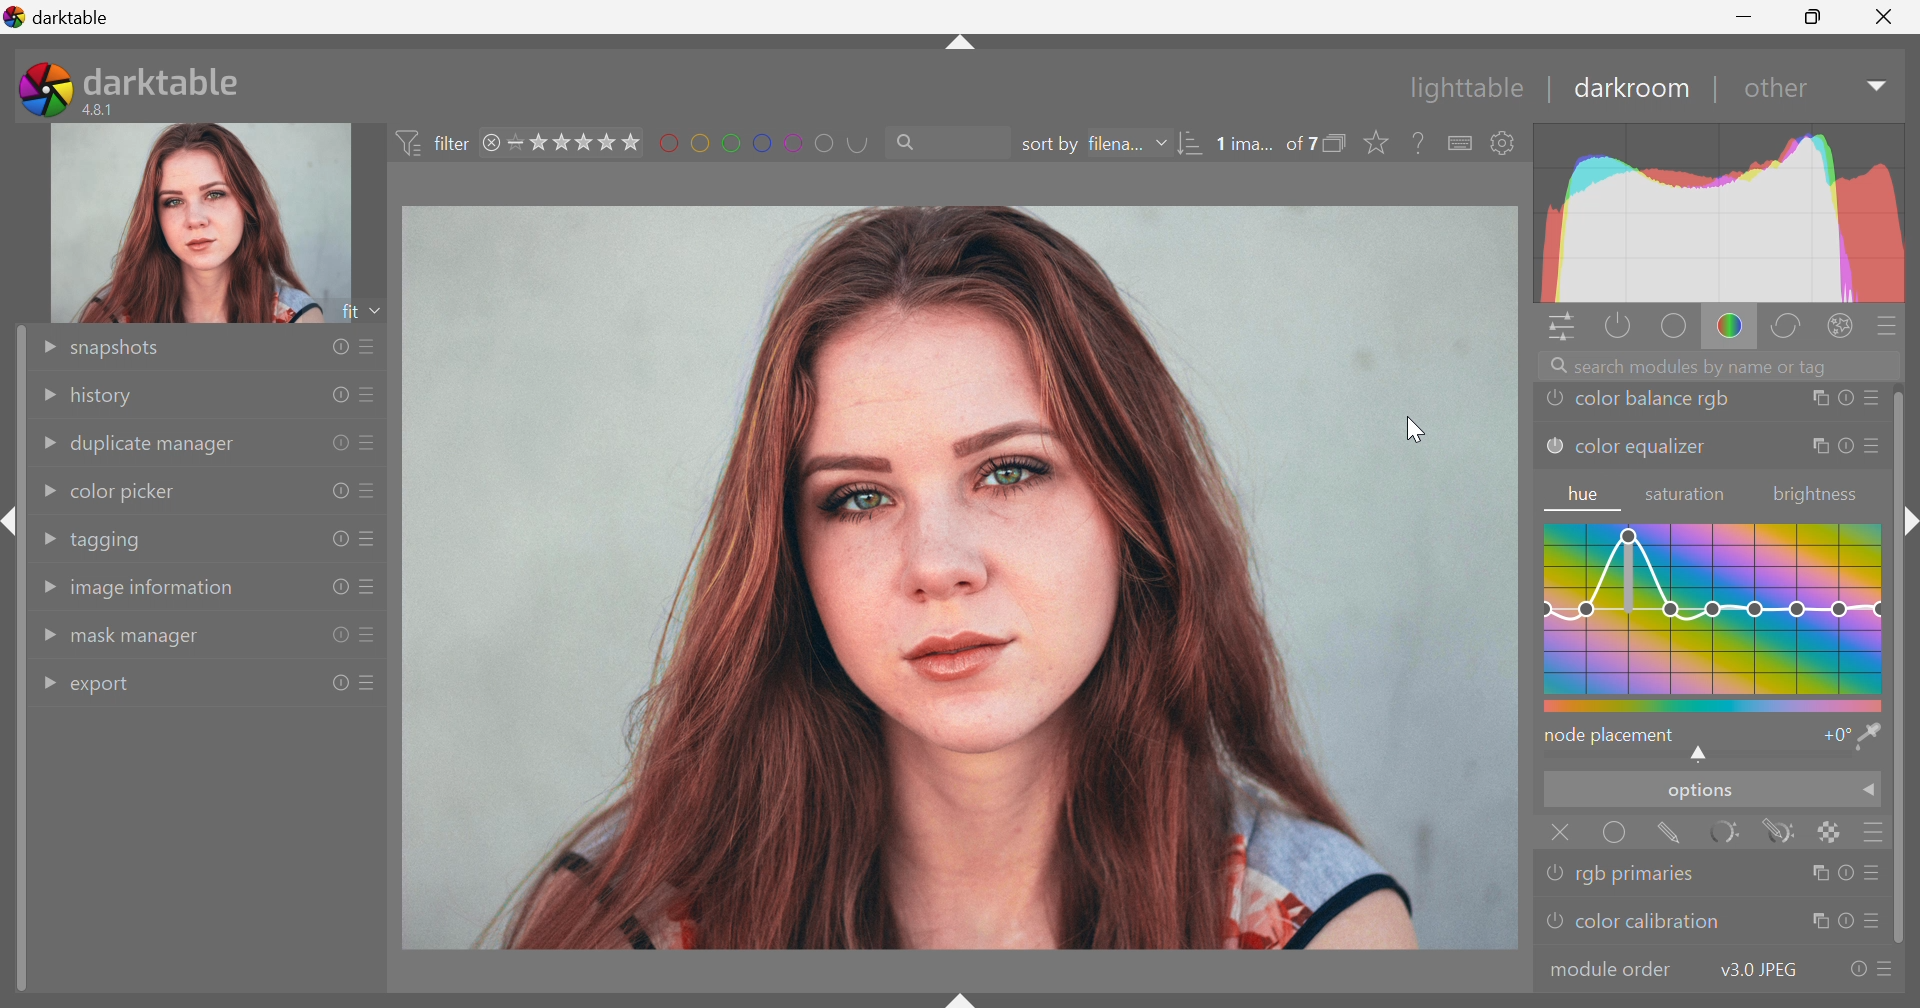 The image size is (1920, 1008). What do you see at coordinates (1616, 325) in the screenshot?
I see `show only active modules` at bounding box center [1616, 325].